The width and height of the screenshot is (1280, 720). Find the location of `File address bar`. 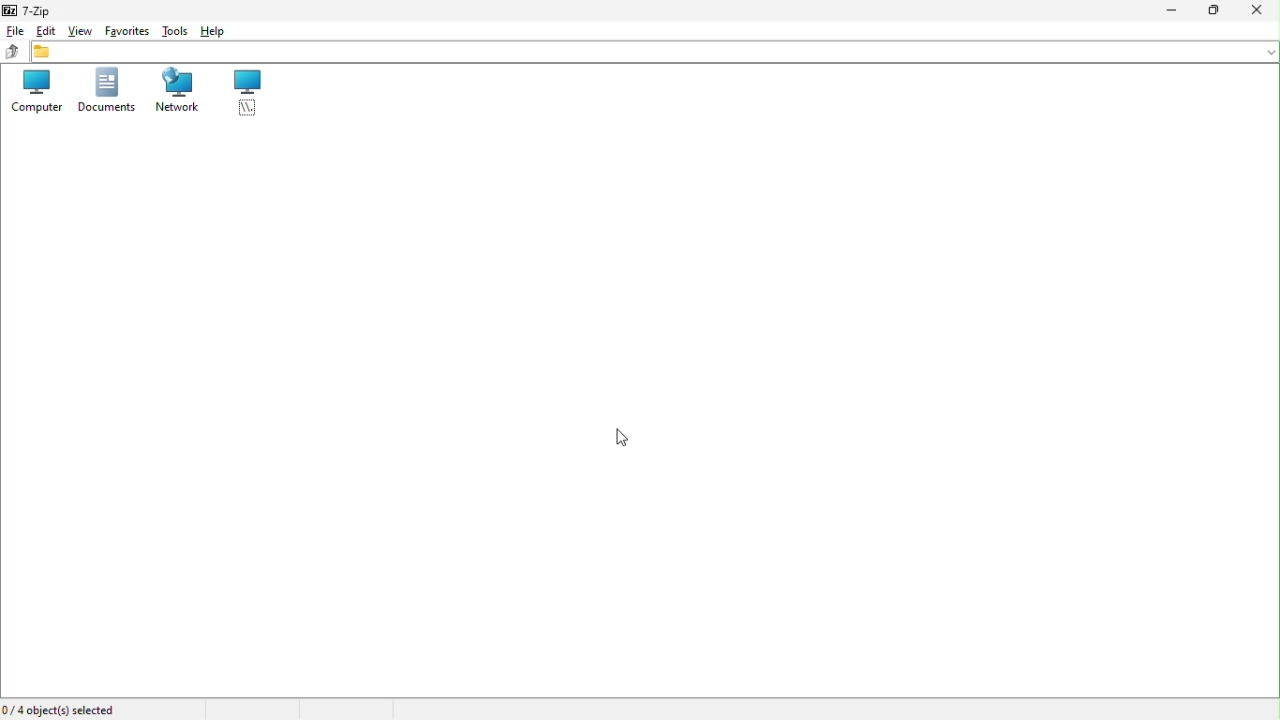

File address bar is located at coordinates (655, 53).